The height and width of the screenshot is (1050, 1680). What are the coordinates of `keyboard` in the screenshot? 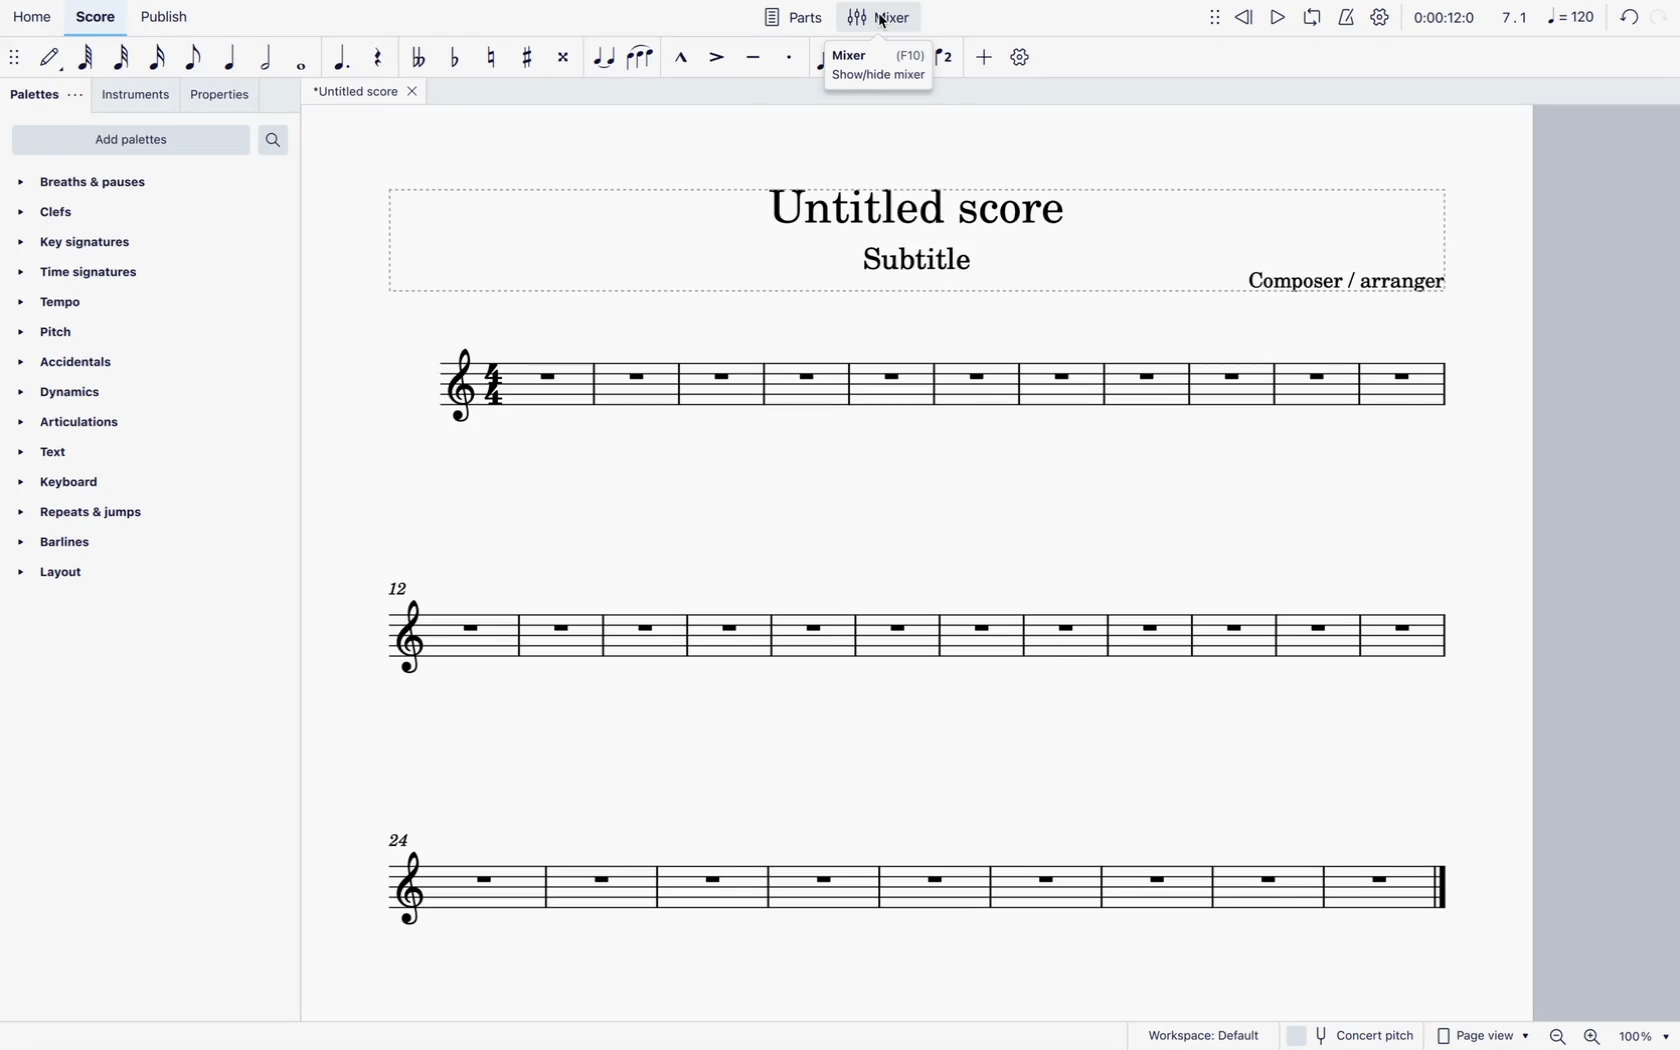 It's located at (114, 482).